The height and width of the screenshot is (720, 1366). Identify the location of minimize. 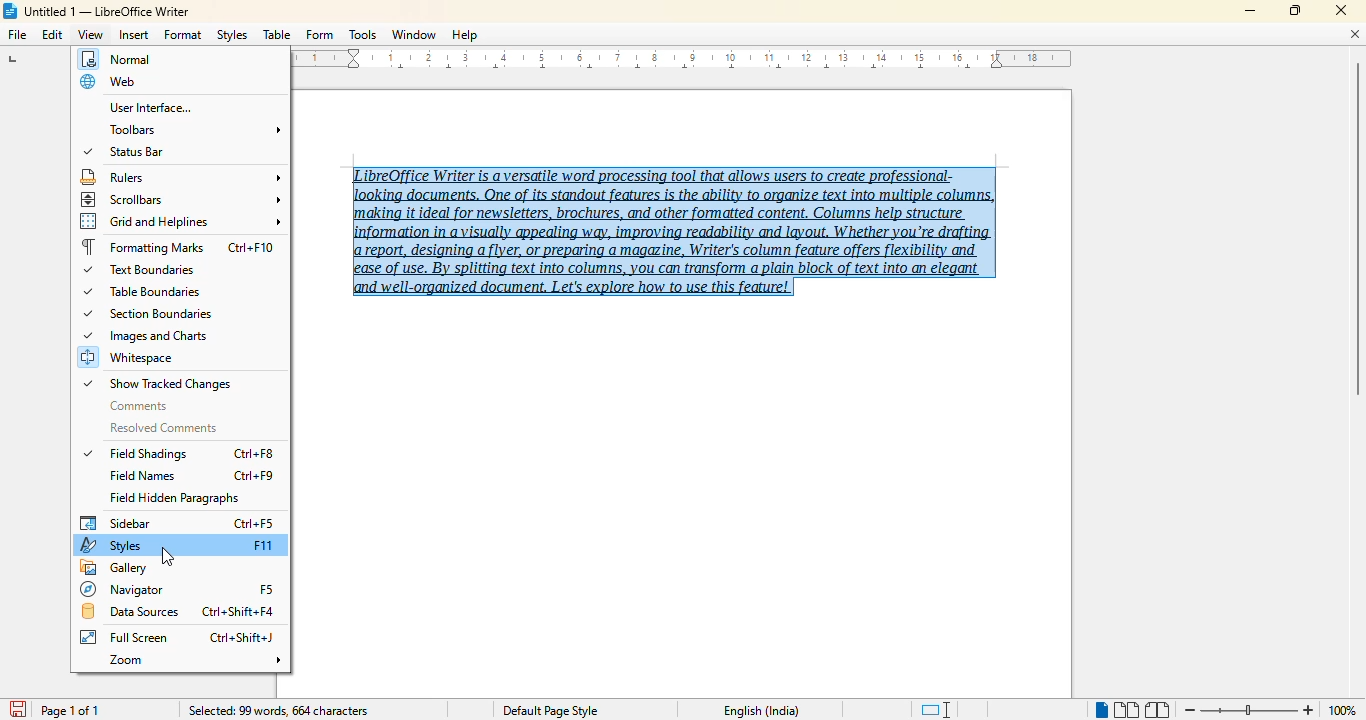
(1251, 10).